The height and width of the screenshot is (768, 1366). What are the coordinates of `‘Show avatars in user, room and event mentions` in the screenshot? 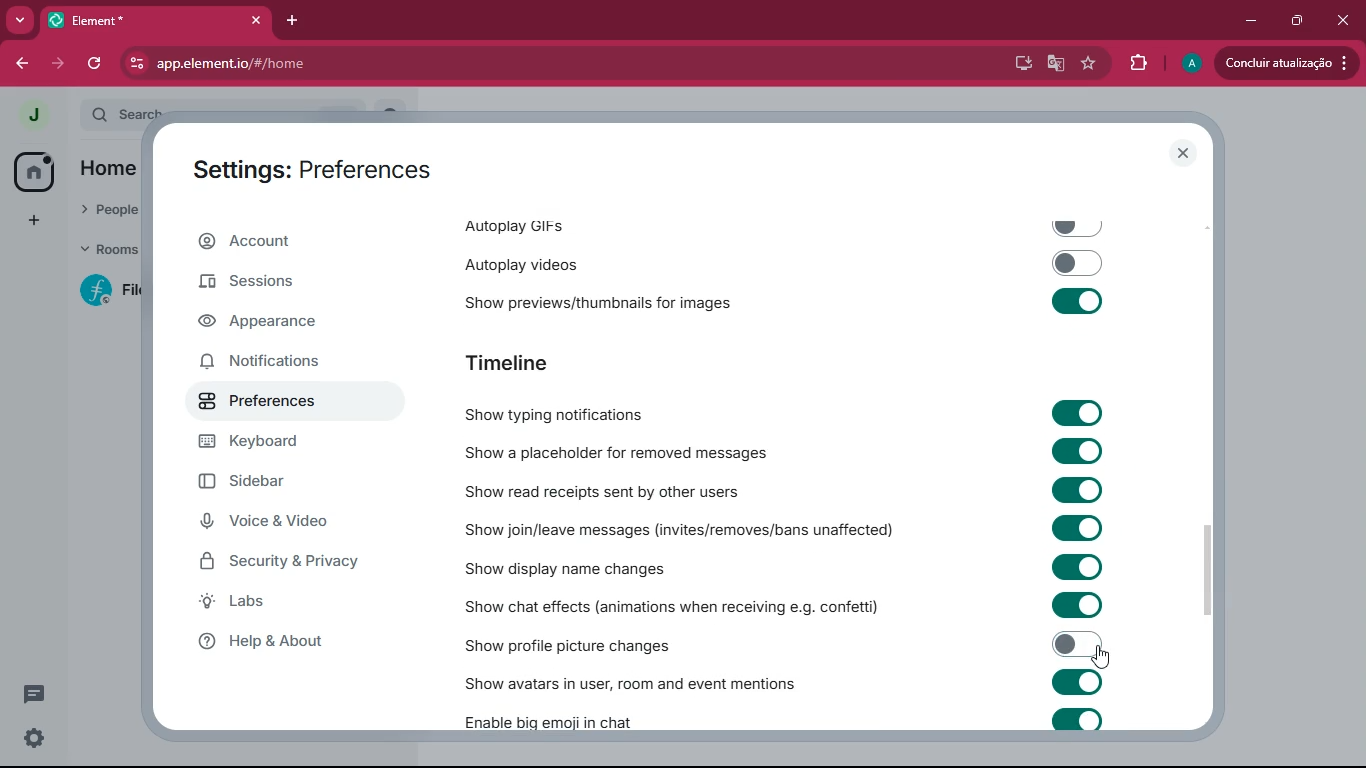 It's located at (784, 682).